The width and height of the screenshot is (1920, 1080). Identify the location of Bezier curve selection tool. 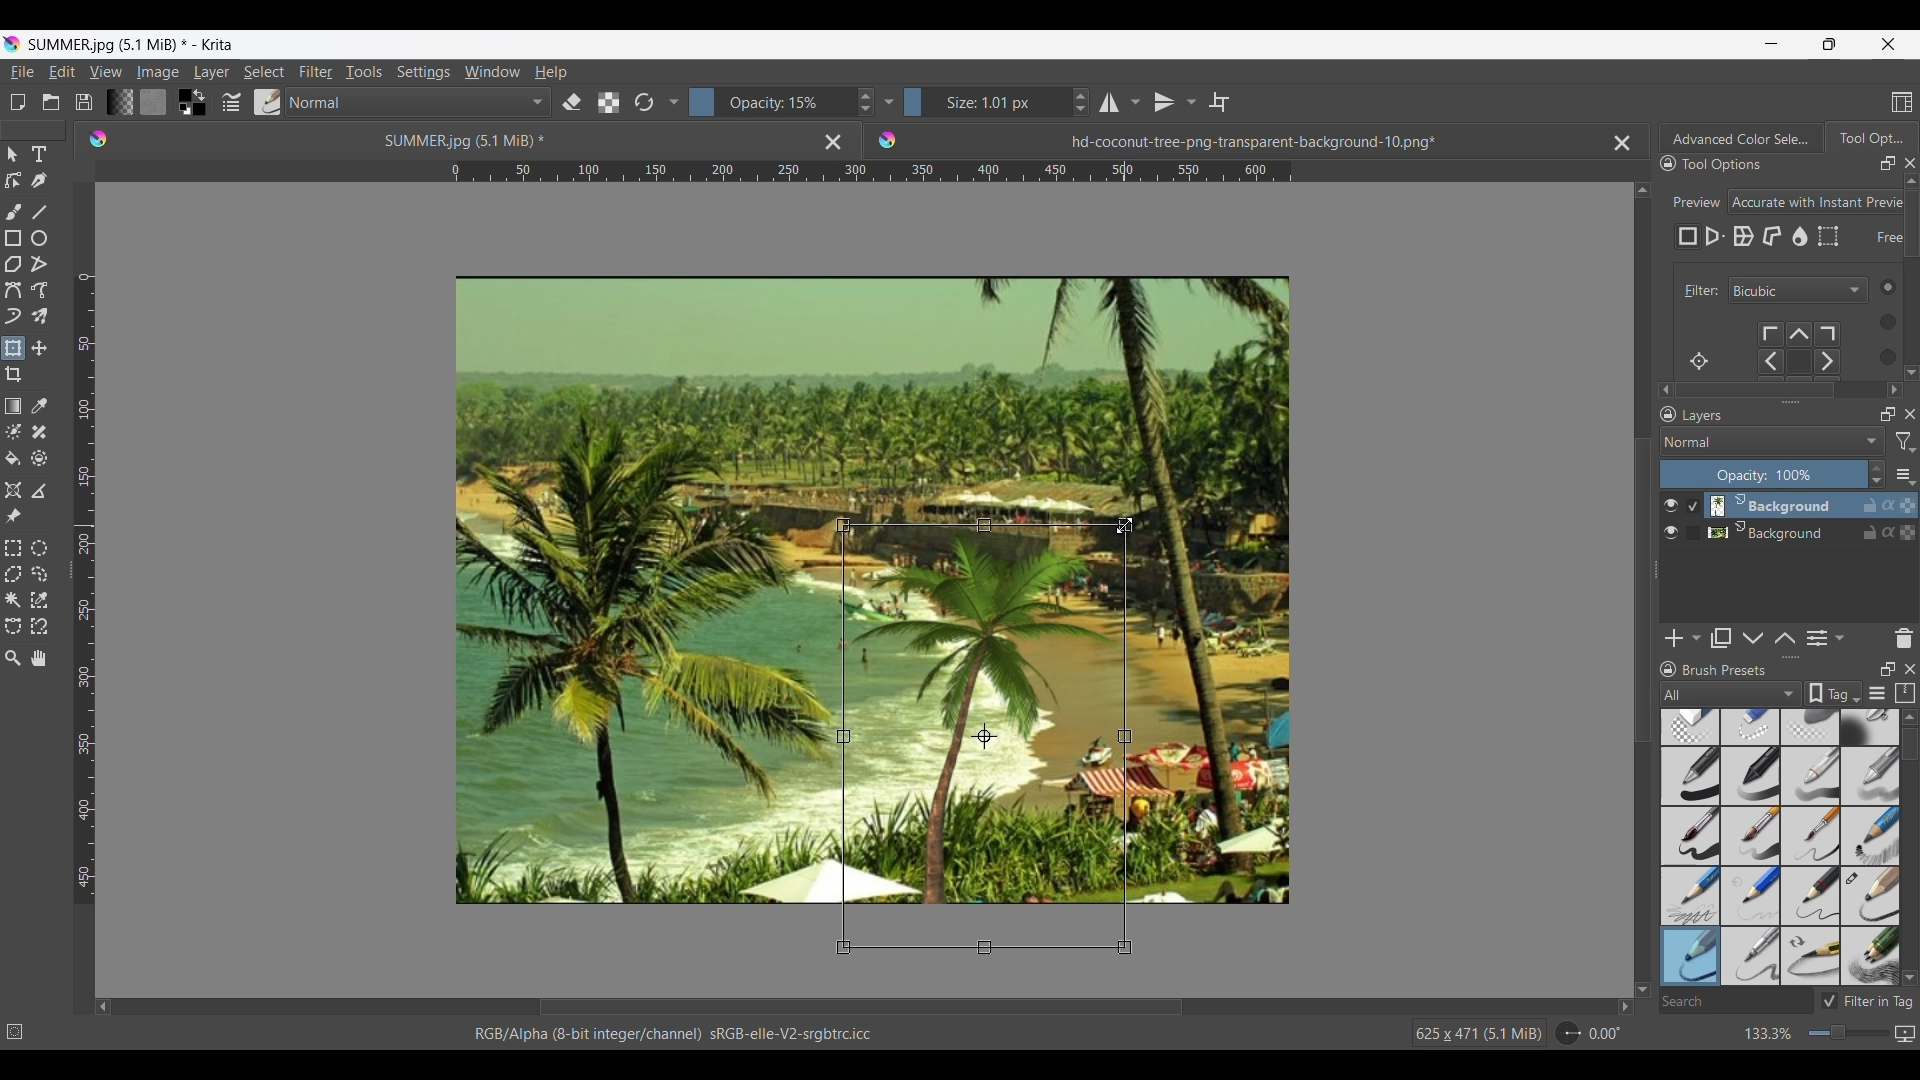
(13, 625).